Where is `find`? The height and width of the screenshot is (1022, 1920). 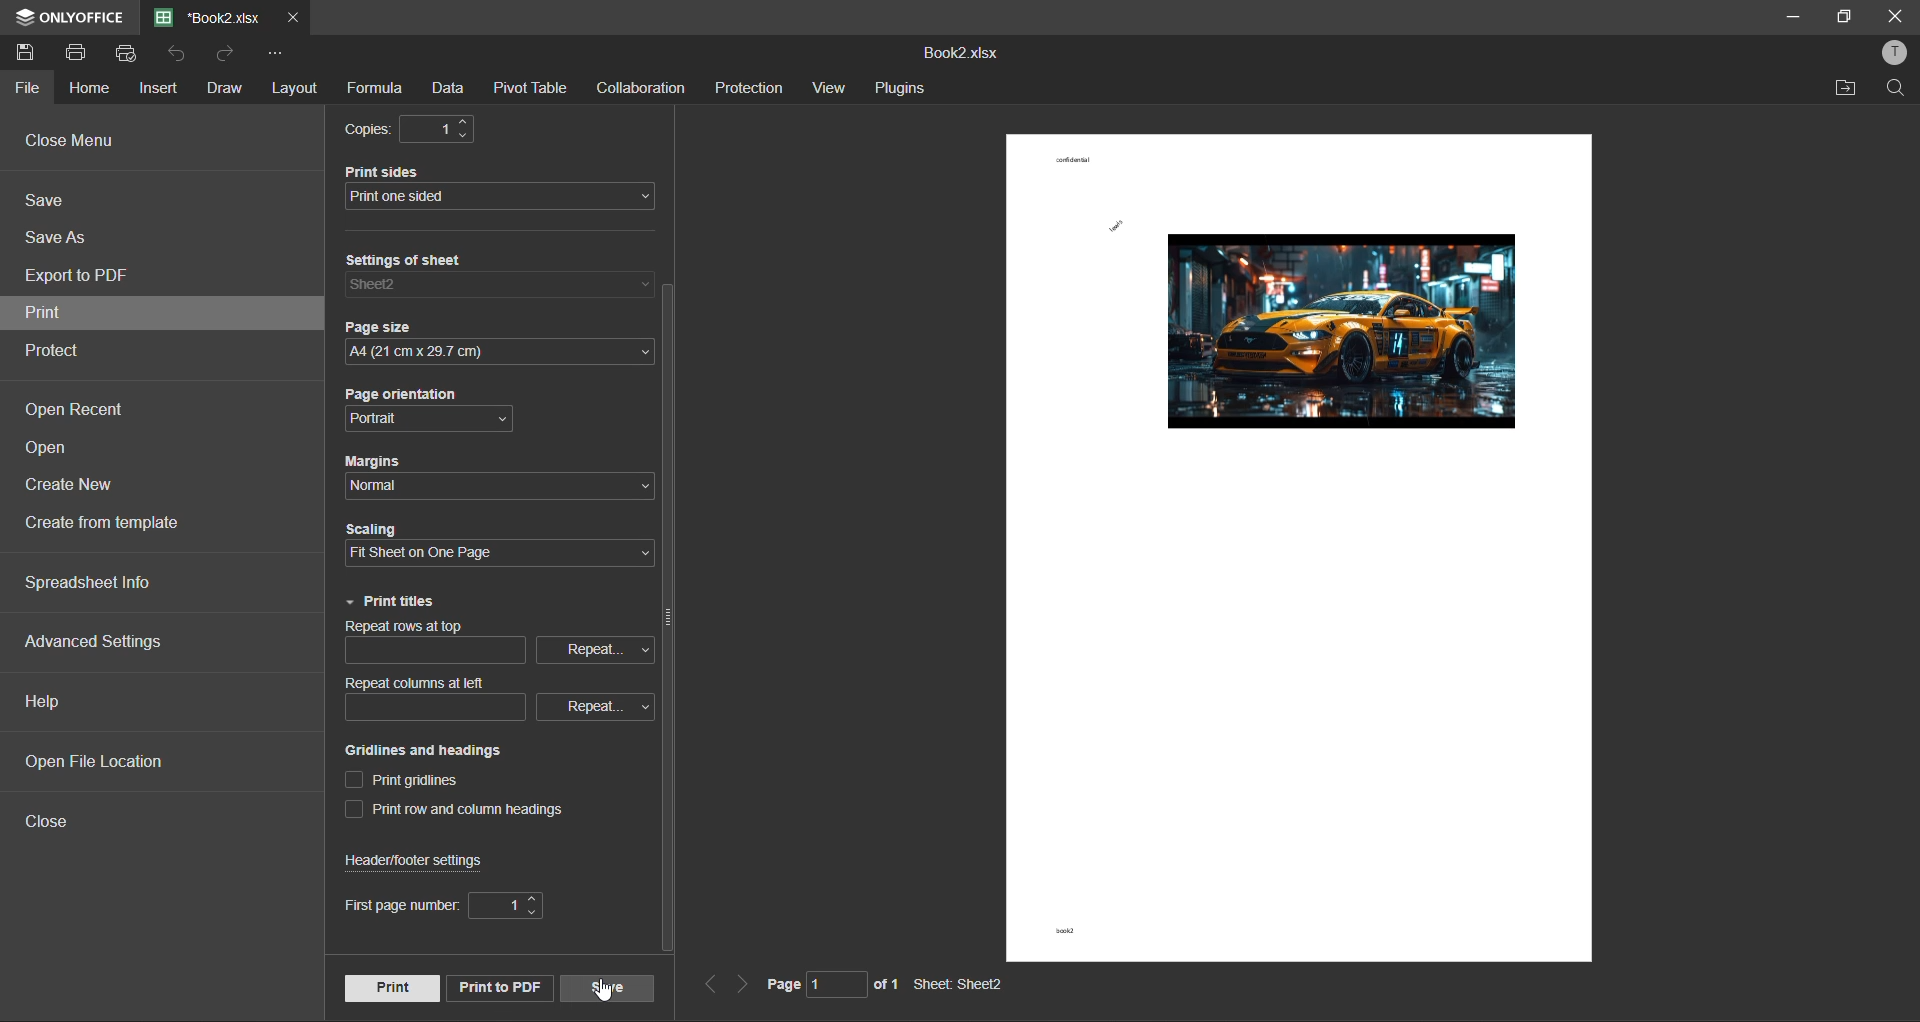
find is located at coordinates (1900, 86).